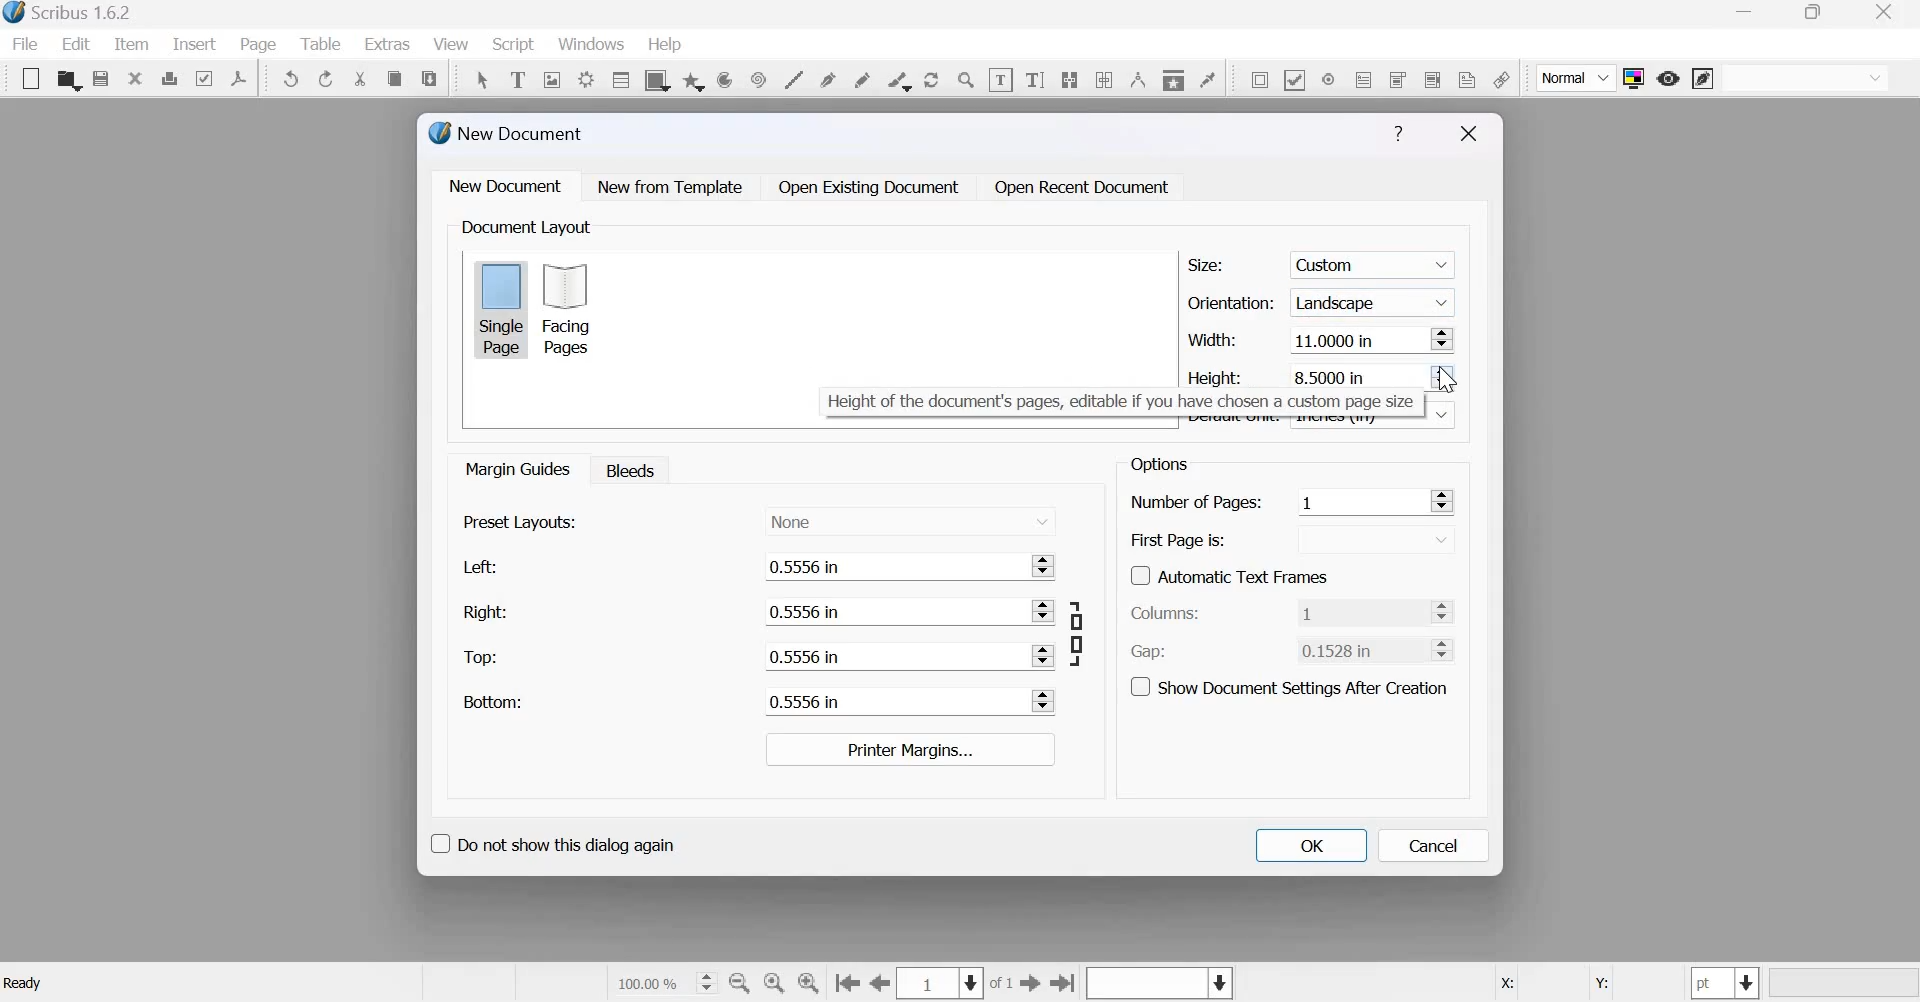 Image resolution: width=1920 pixels, height=1002 pixels. Describe the element at coordinates (551, 841) in the screenshot. I see `Do not show this dialog again` at that location.